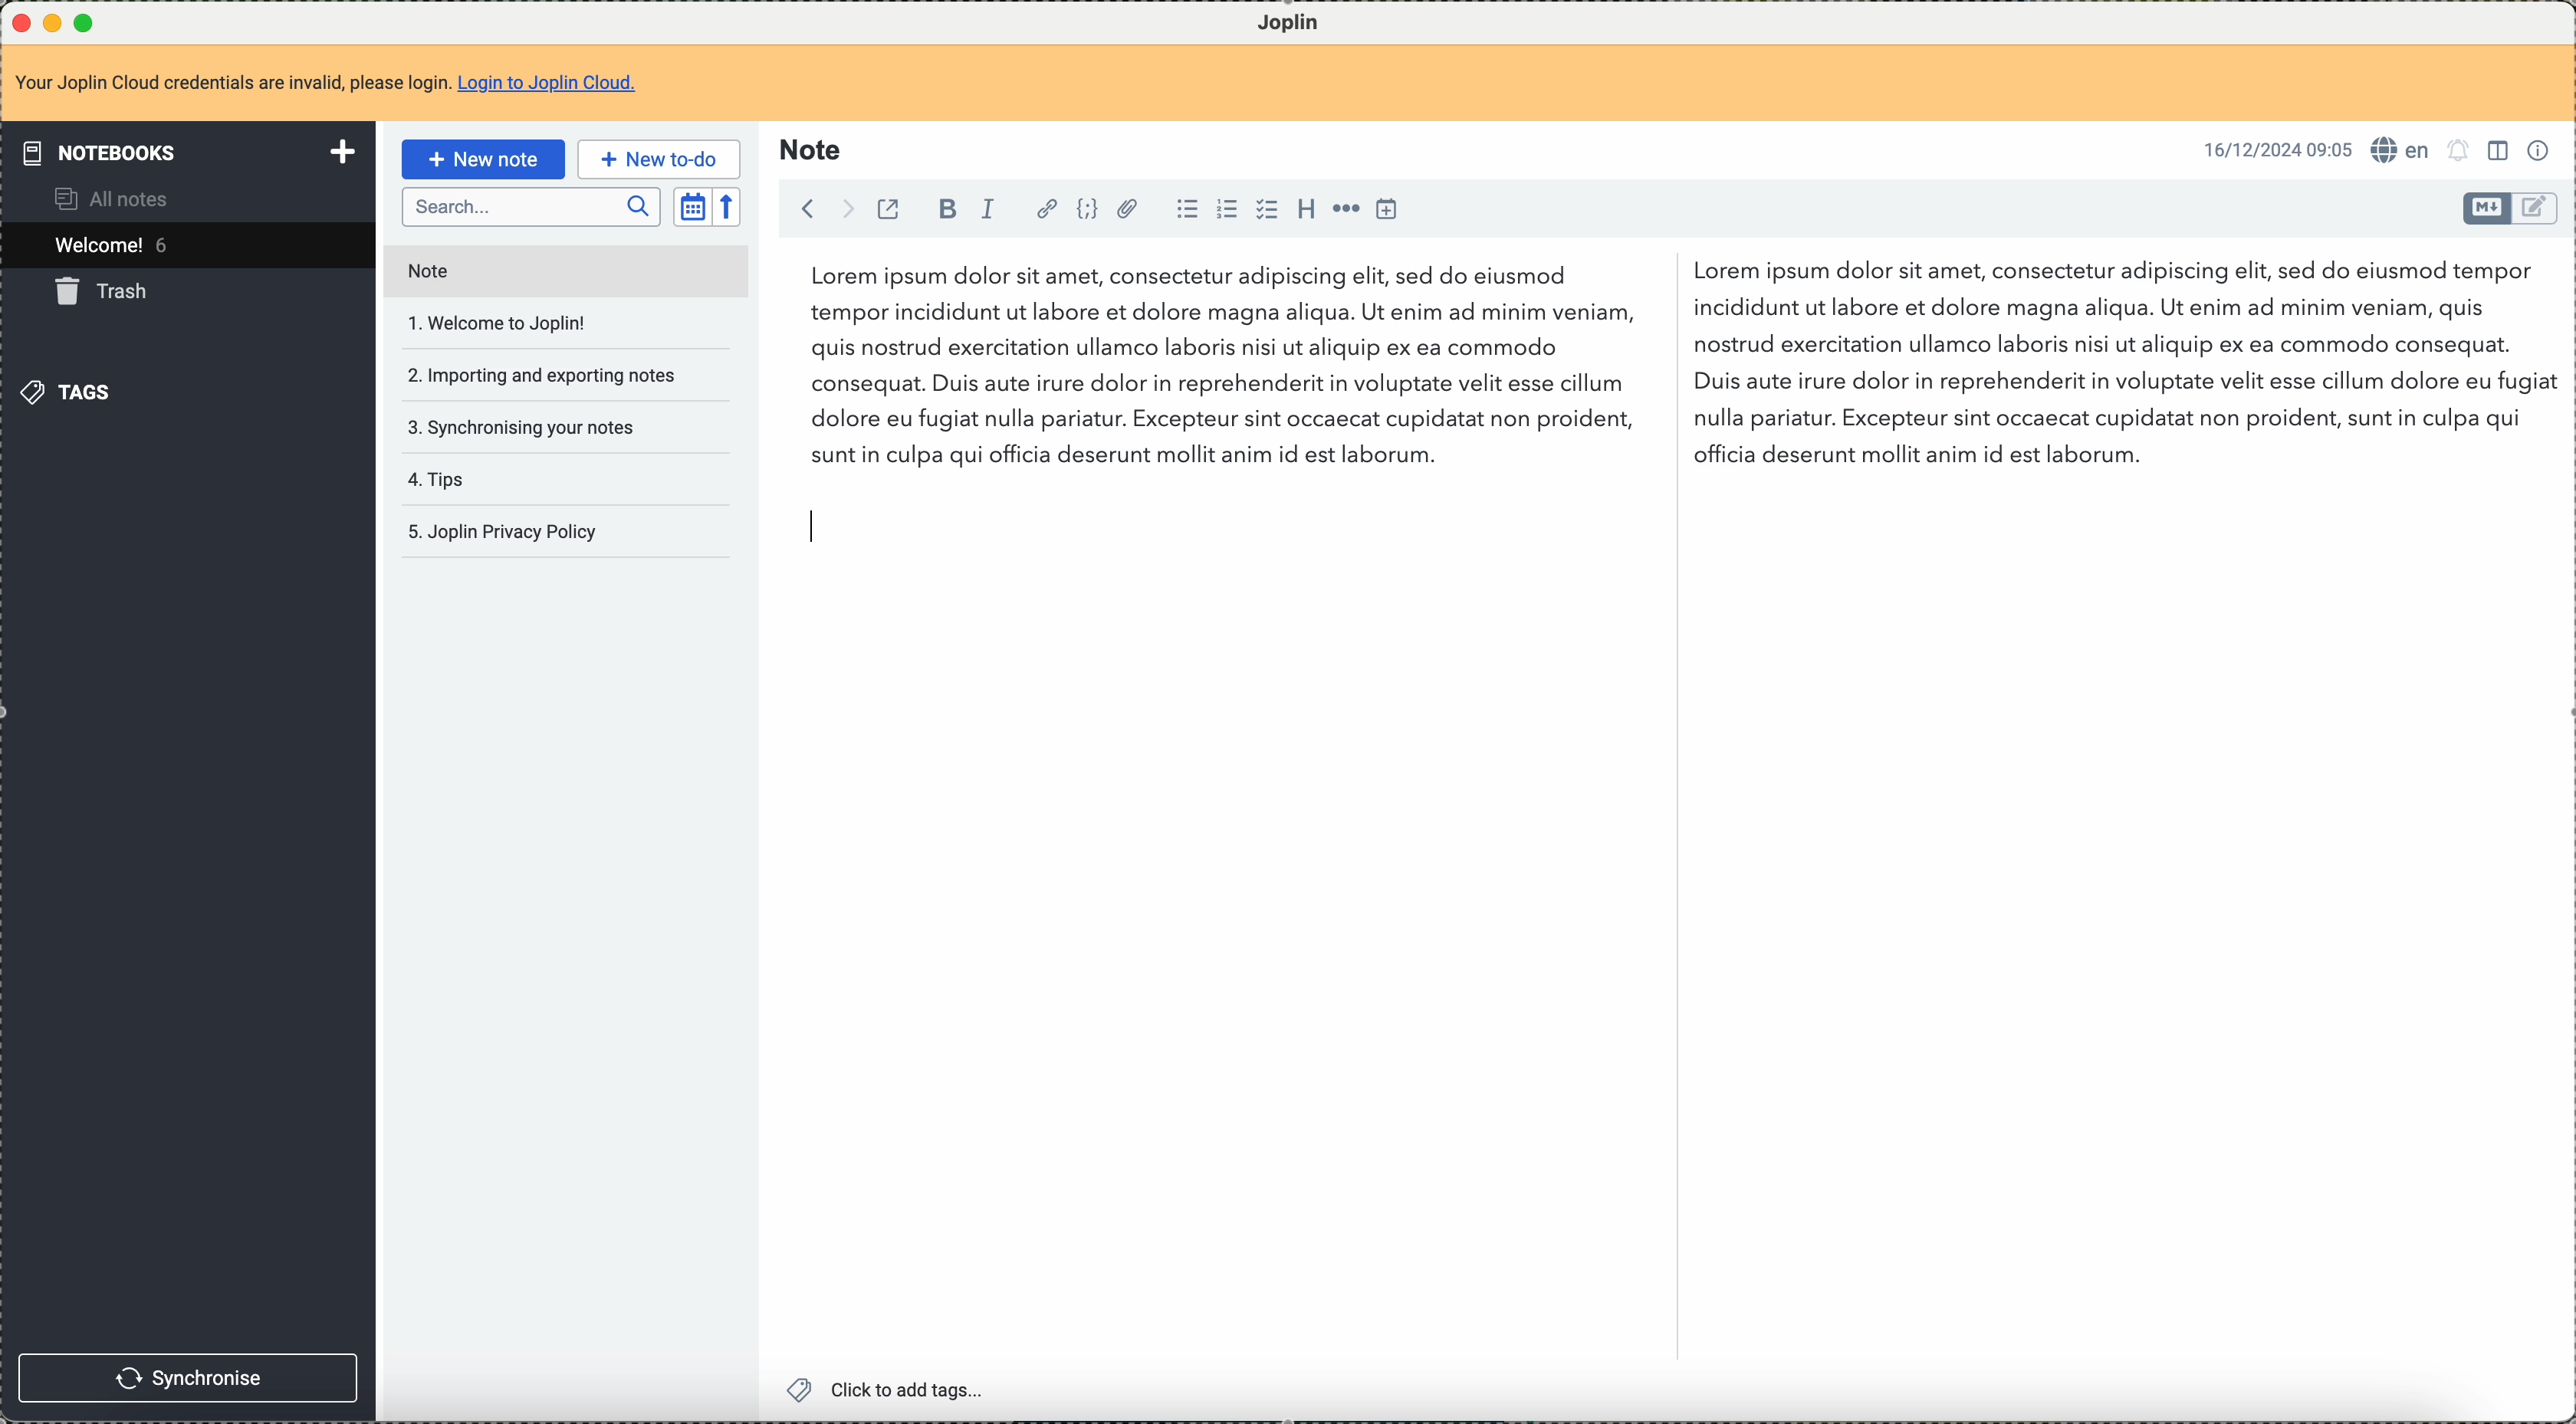 The image size is (2576, 1424). What do you see at coordinates (1087, 207) in the screenshot?
I see `code` at bounding box center [1087, 207].